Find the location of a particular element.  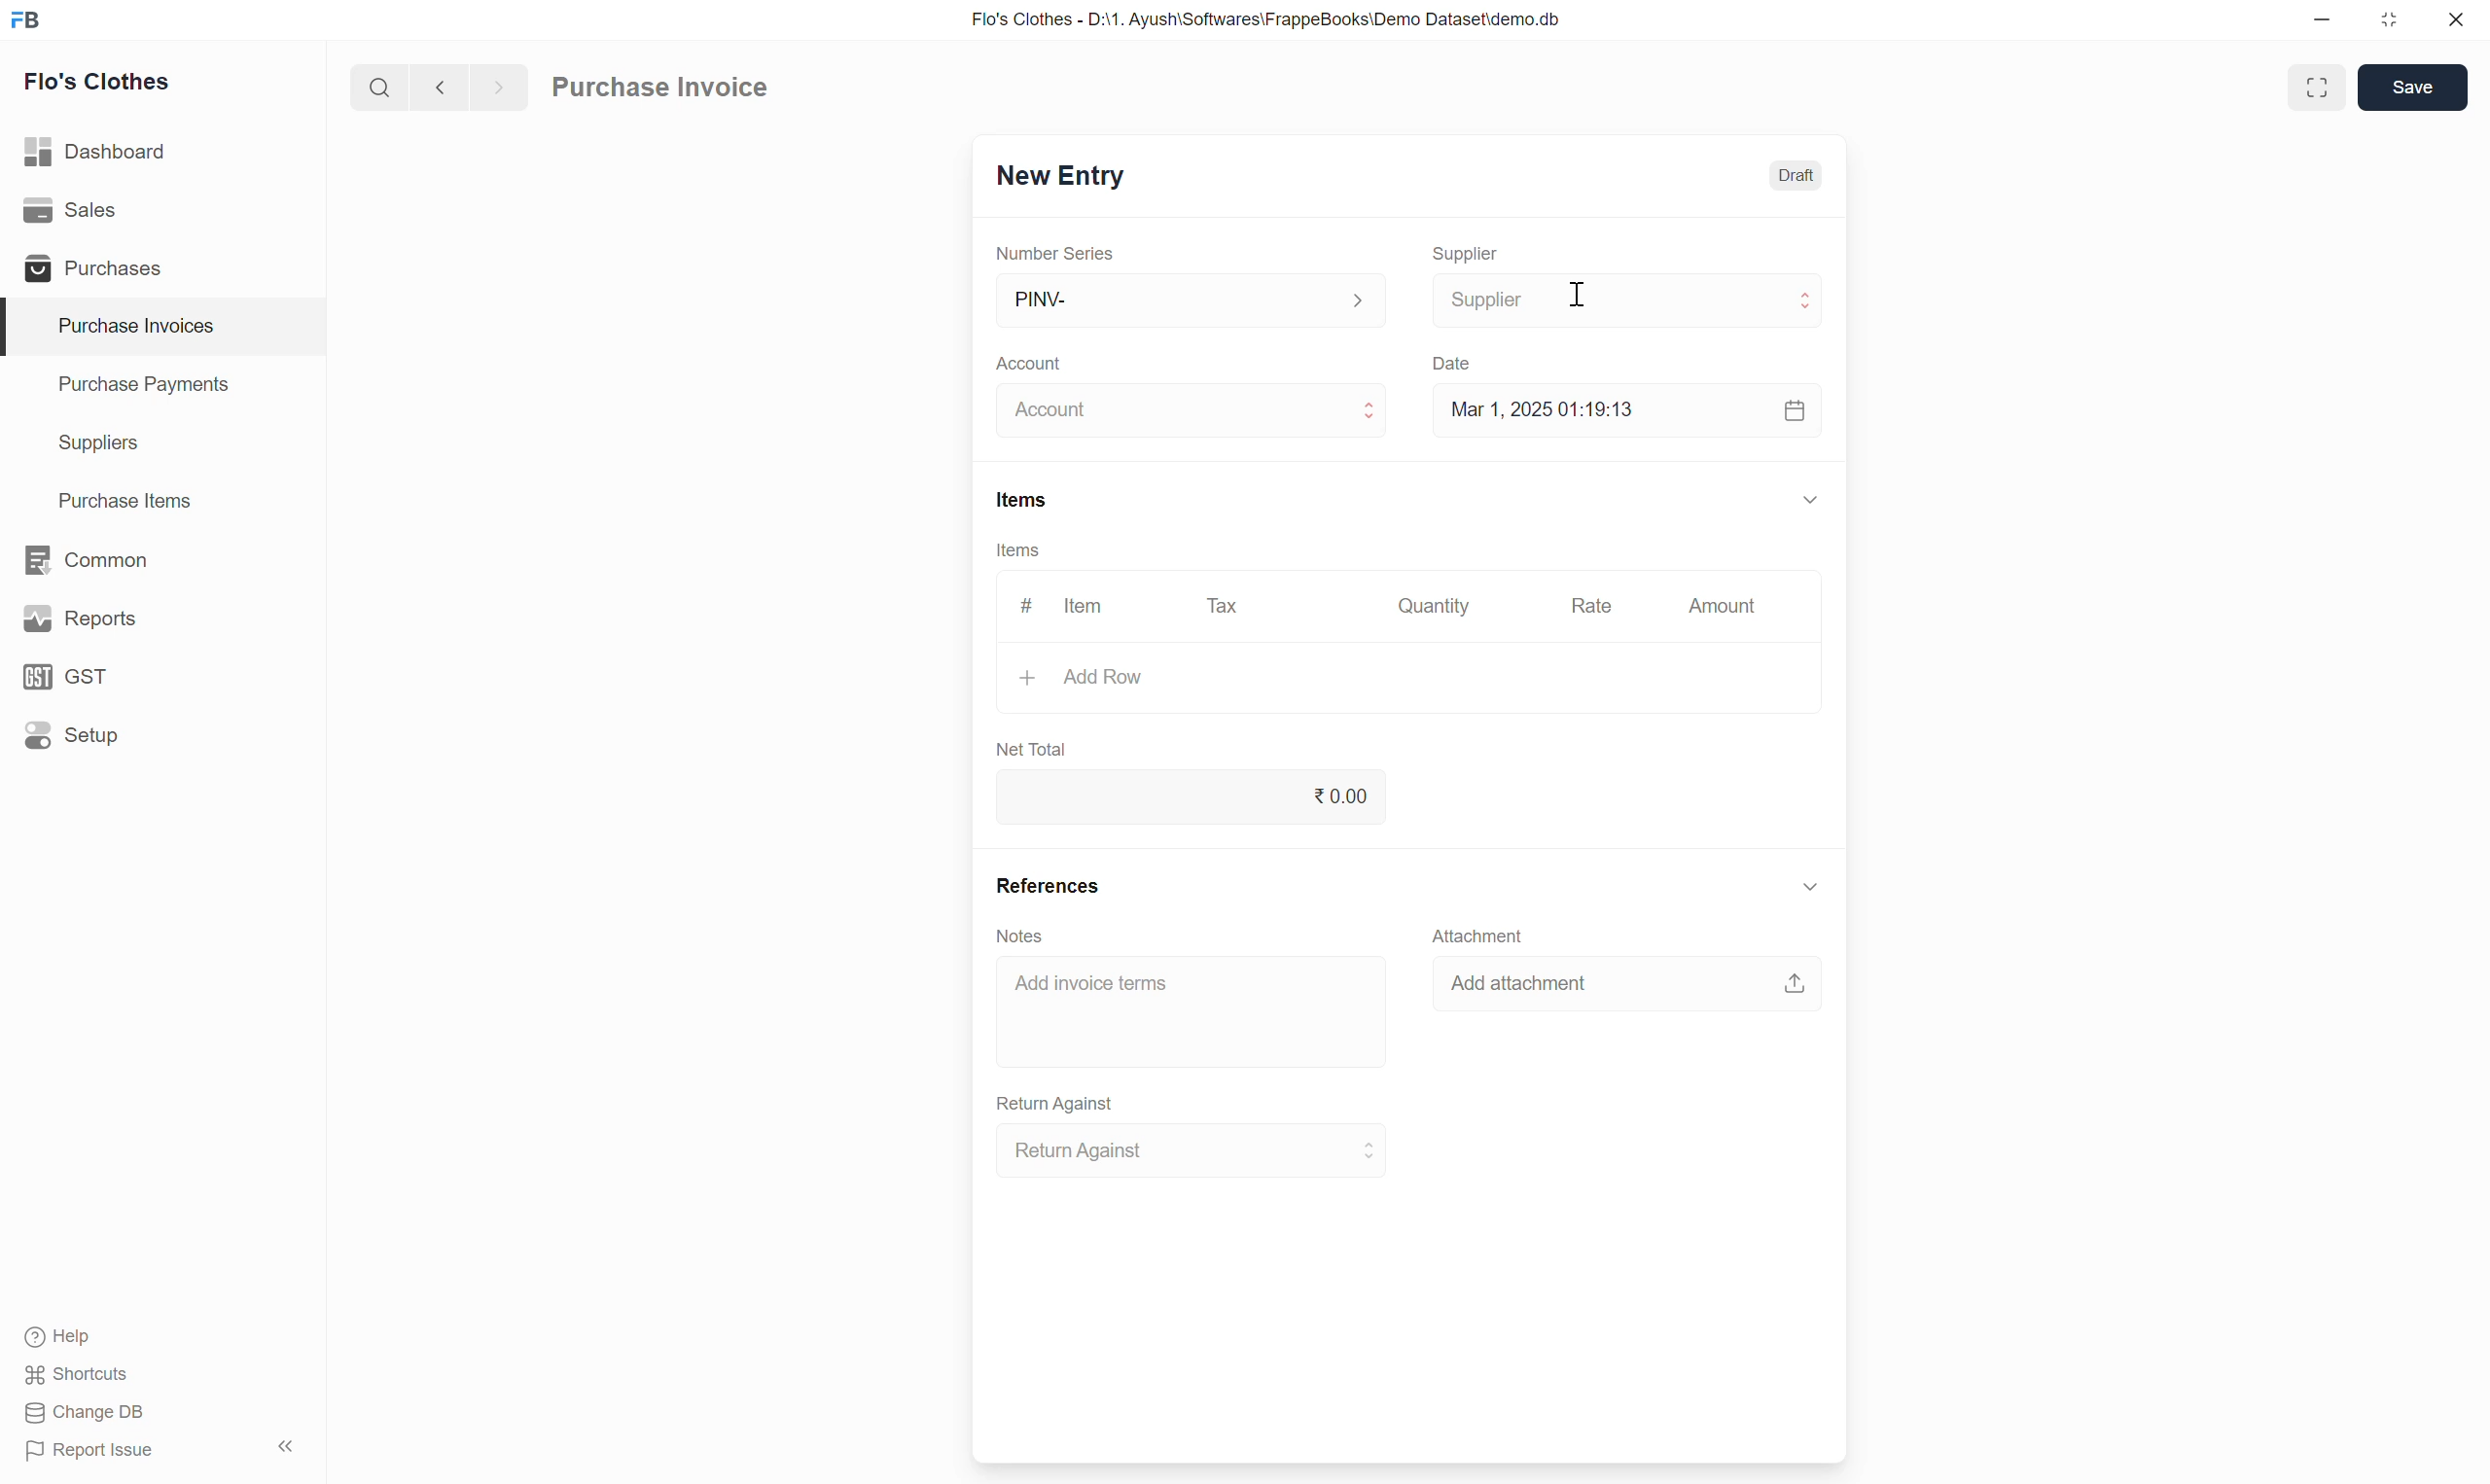

GST is located at coordinates (75, 676).